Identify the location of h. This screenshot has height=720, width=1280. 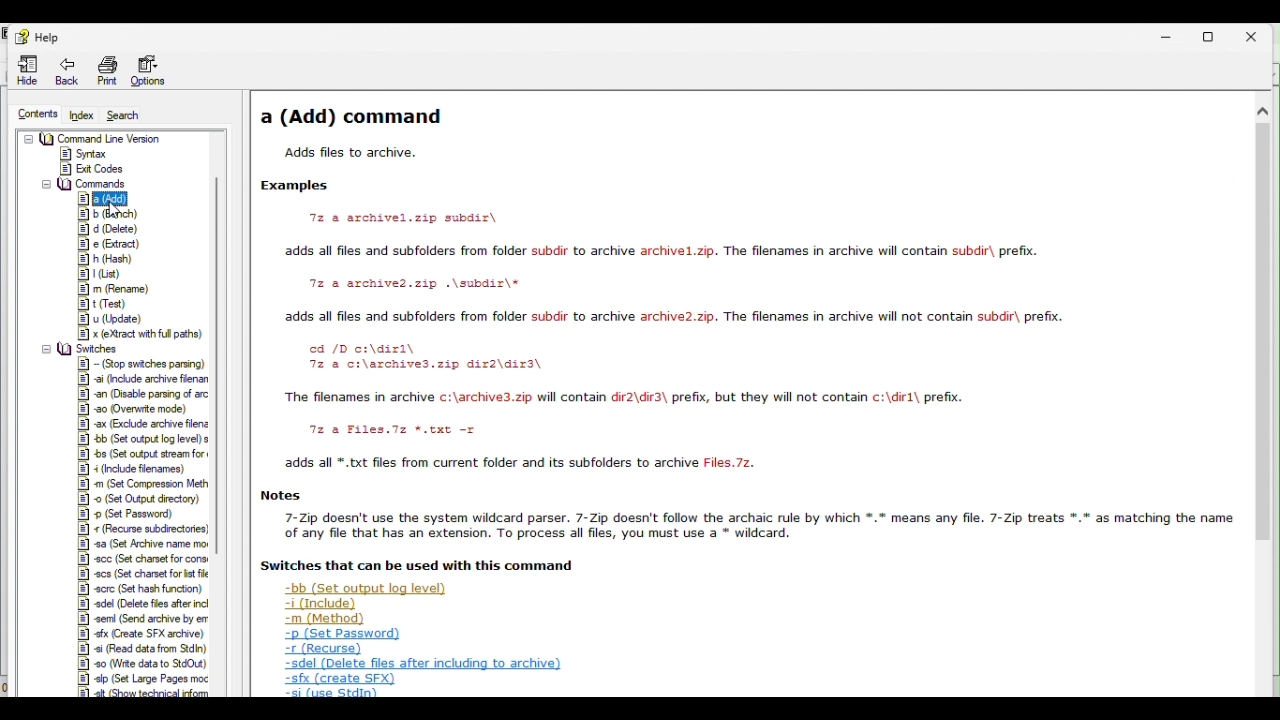
(111, 259).